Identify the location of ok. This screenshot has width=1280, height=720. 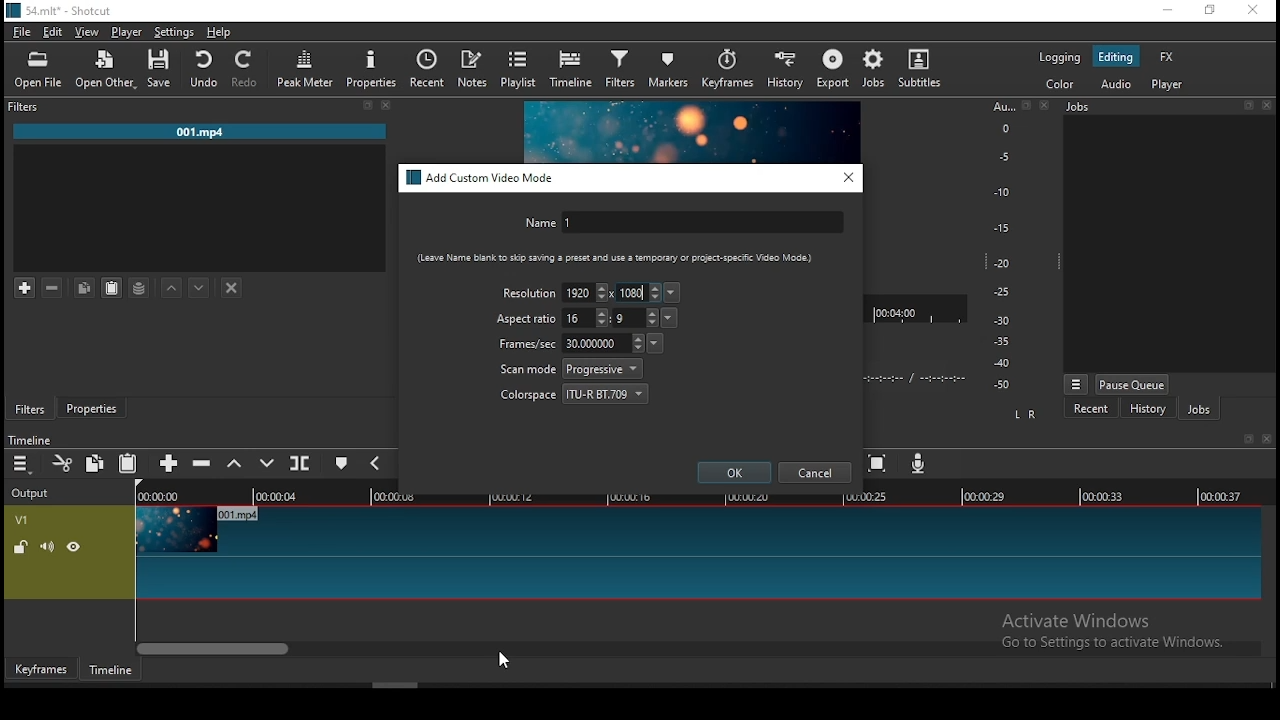
(735, 472).